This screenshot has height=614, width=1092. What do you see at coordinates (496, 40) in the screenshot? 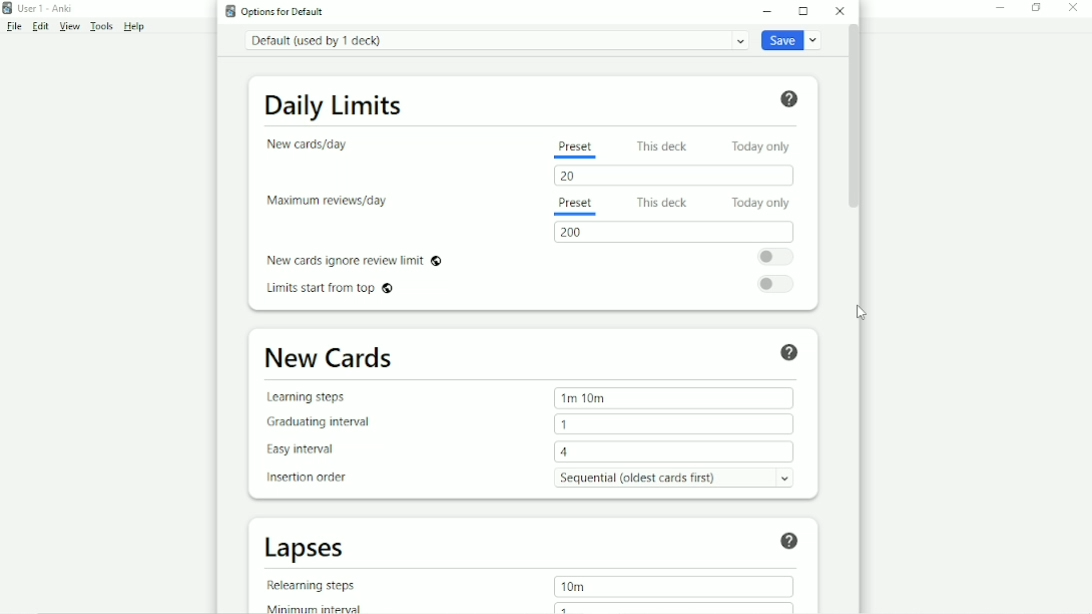
I see `Default (used by 1 deck)` at bounding box center [496, 40].